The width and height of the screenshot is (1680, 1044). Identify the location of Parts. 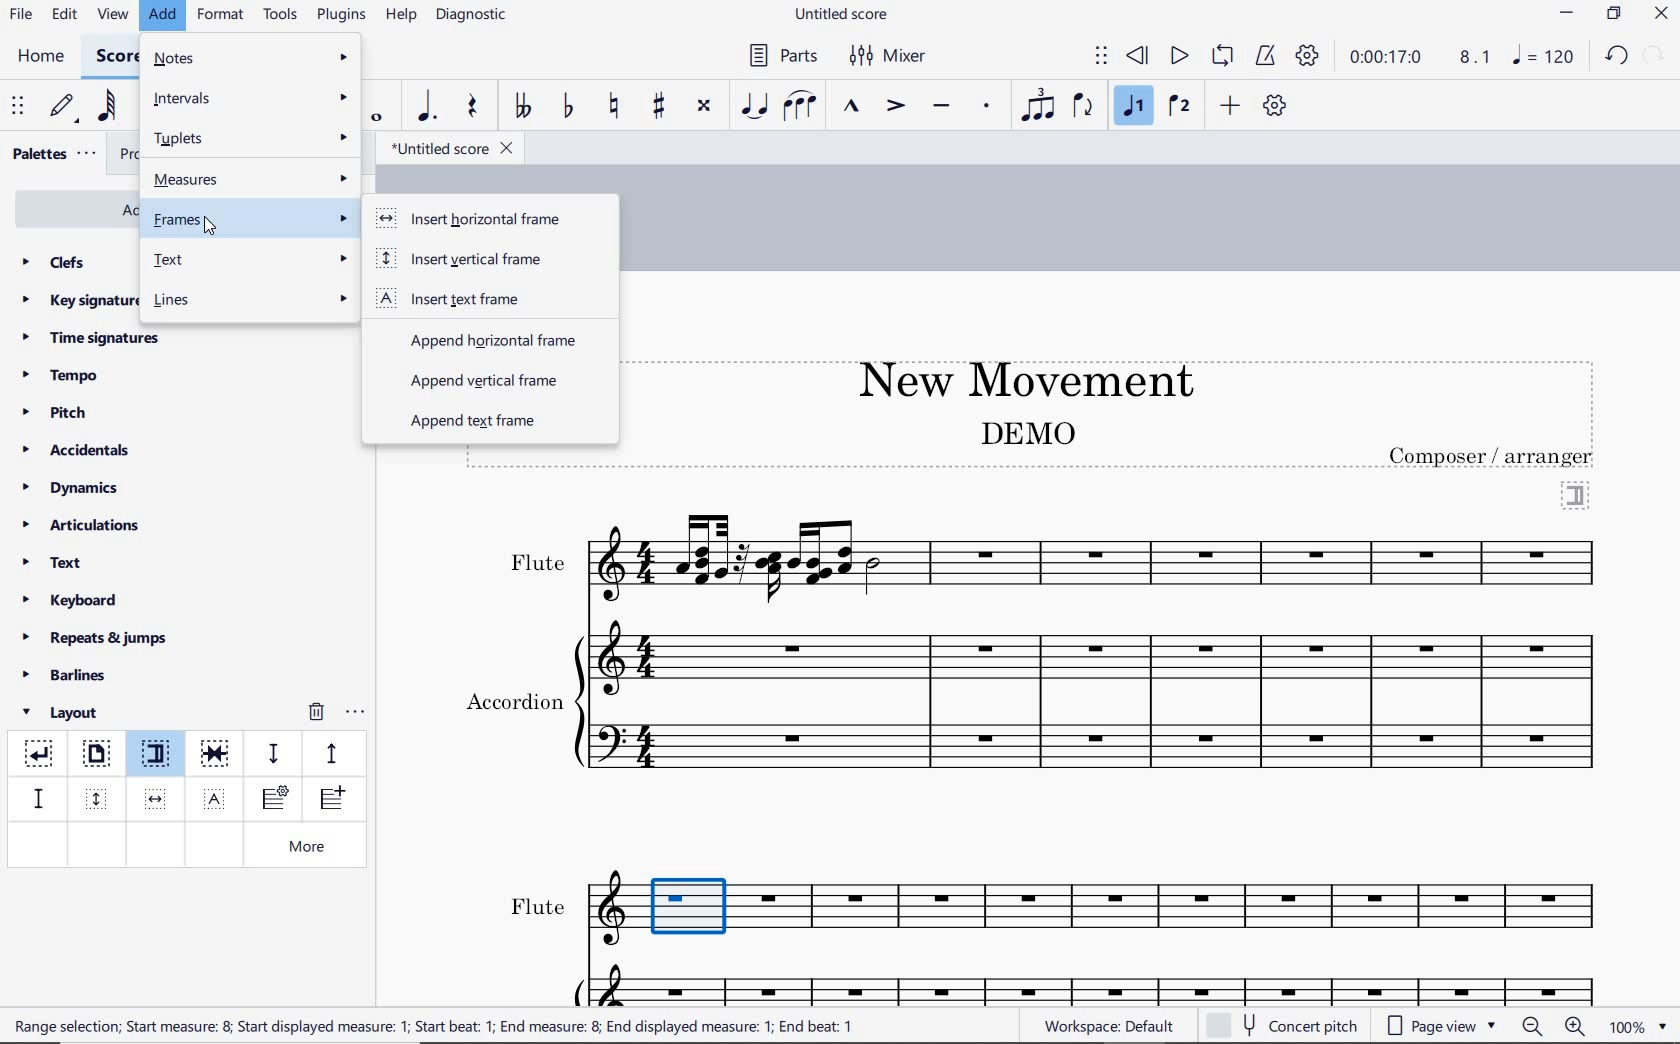
(779, 56).